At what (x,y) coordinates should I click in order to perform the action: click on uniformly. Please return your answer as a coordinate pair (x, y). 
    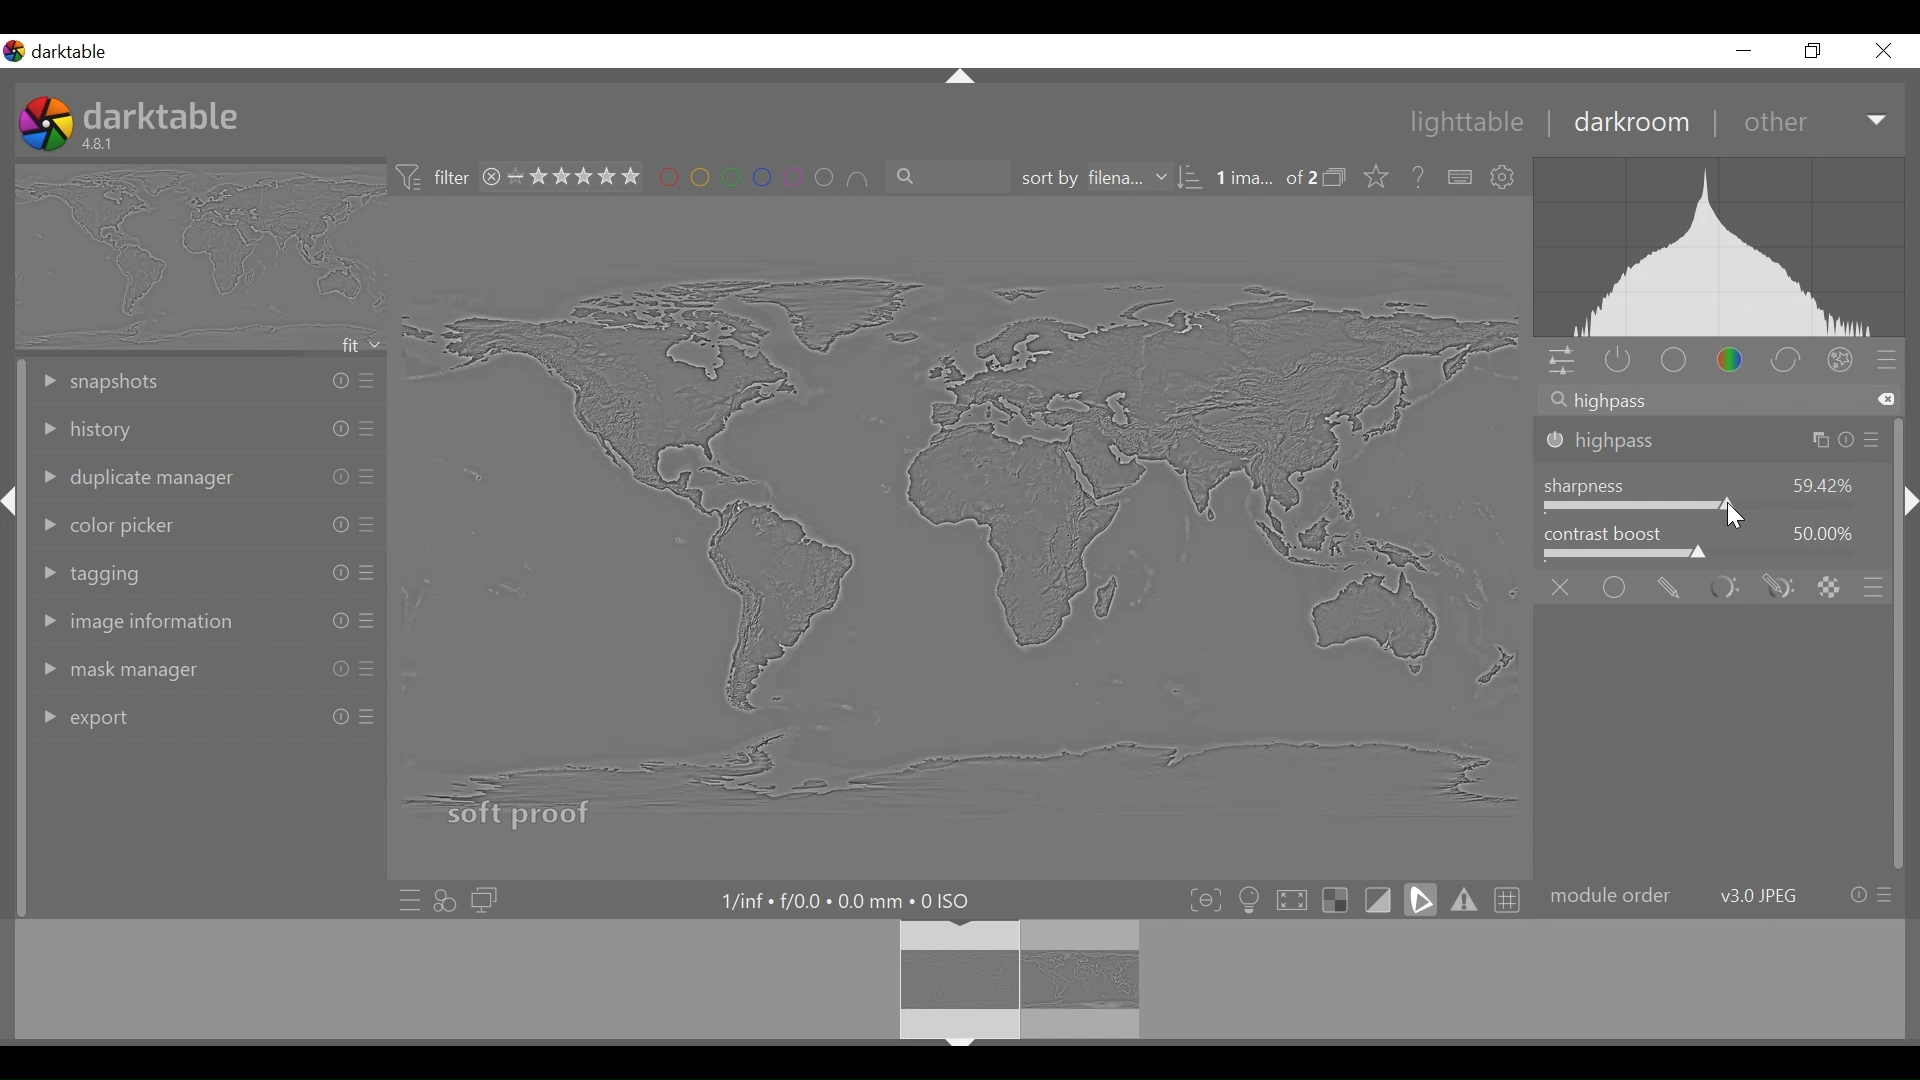
    Looking at the image, I should click on (1615, 588).